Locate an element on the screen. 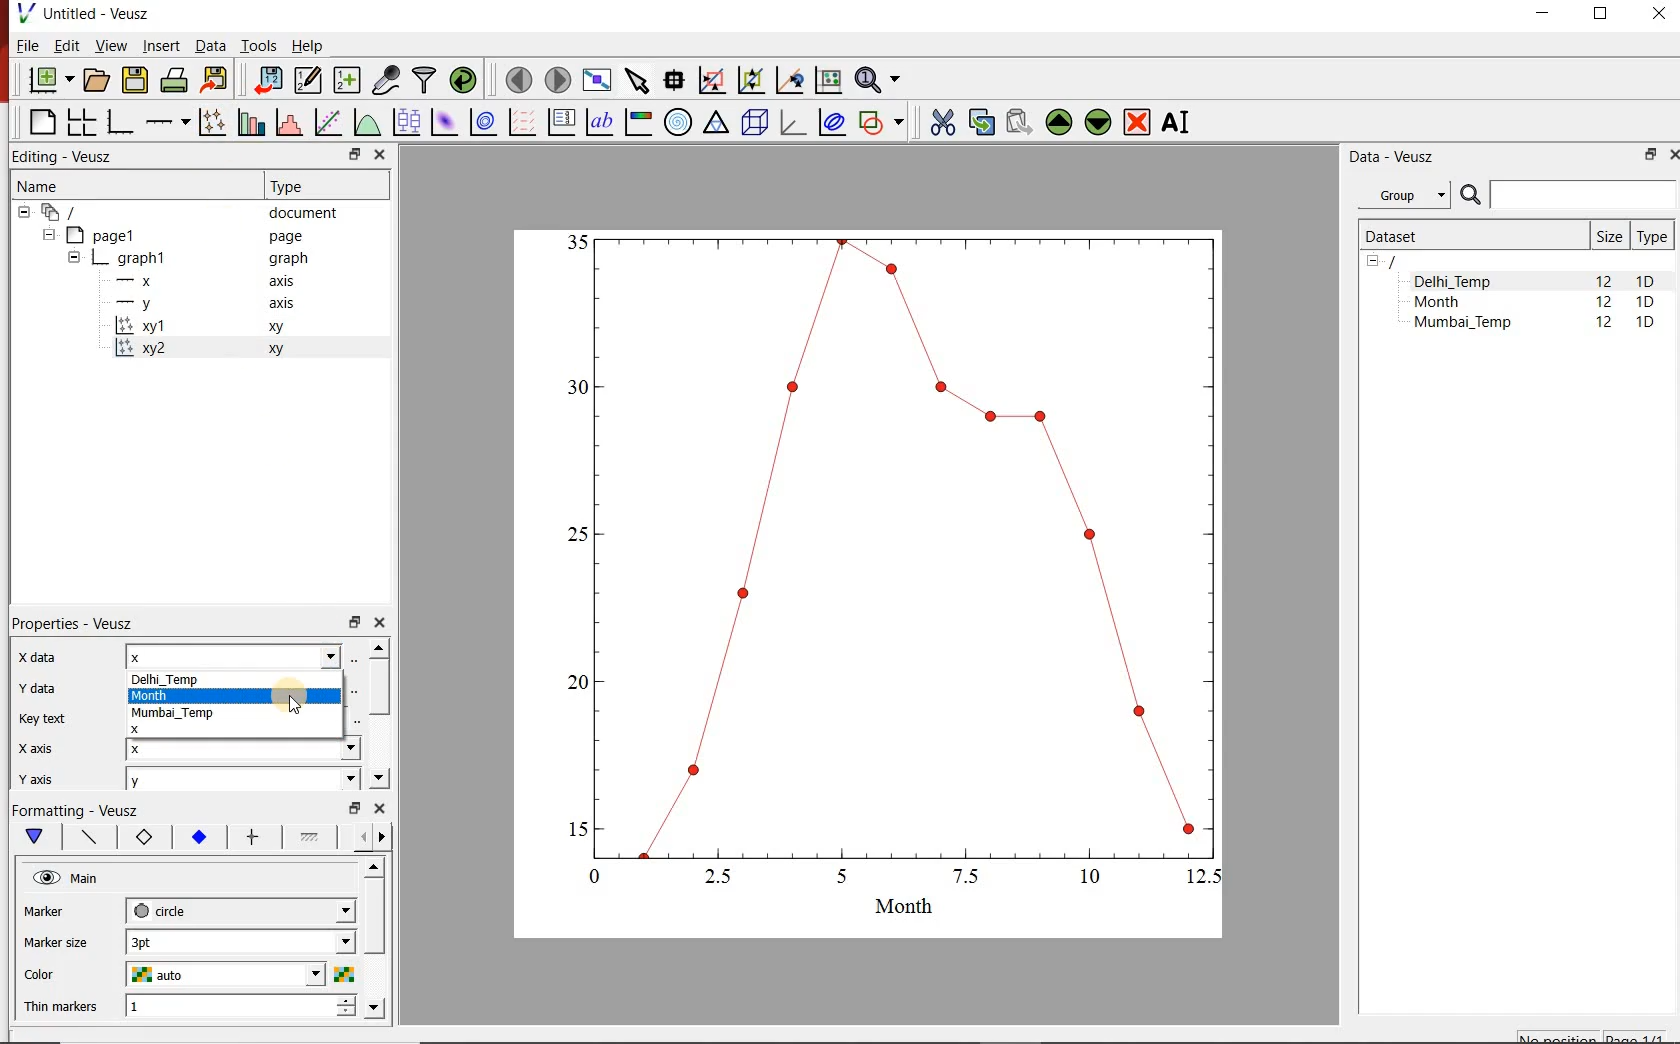  Axis label is located at coordinates (140, 837).